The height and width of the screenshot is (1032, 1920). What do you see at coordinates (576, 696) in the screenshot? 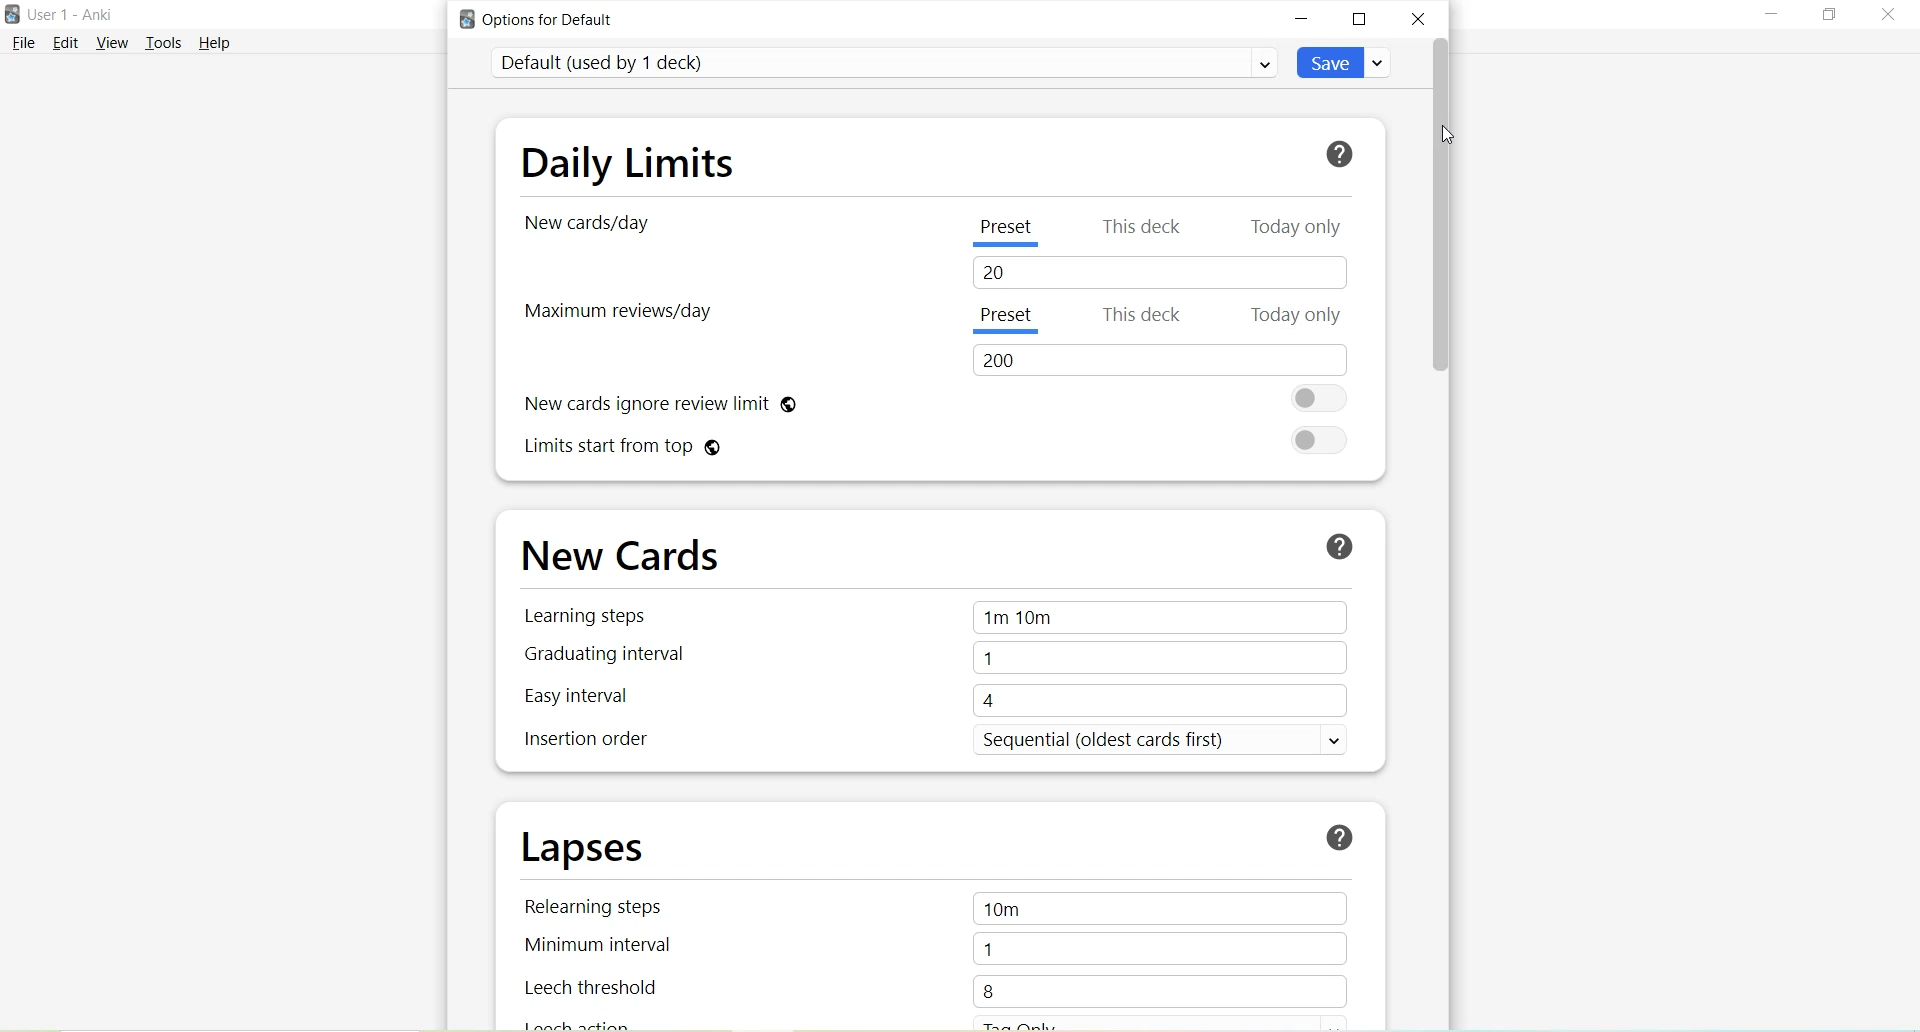
I see `Easy interval` at bounding box center [576, 696].